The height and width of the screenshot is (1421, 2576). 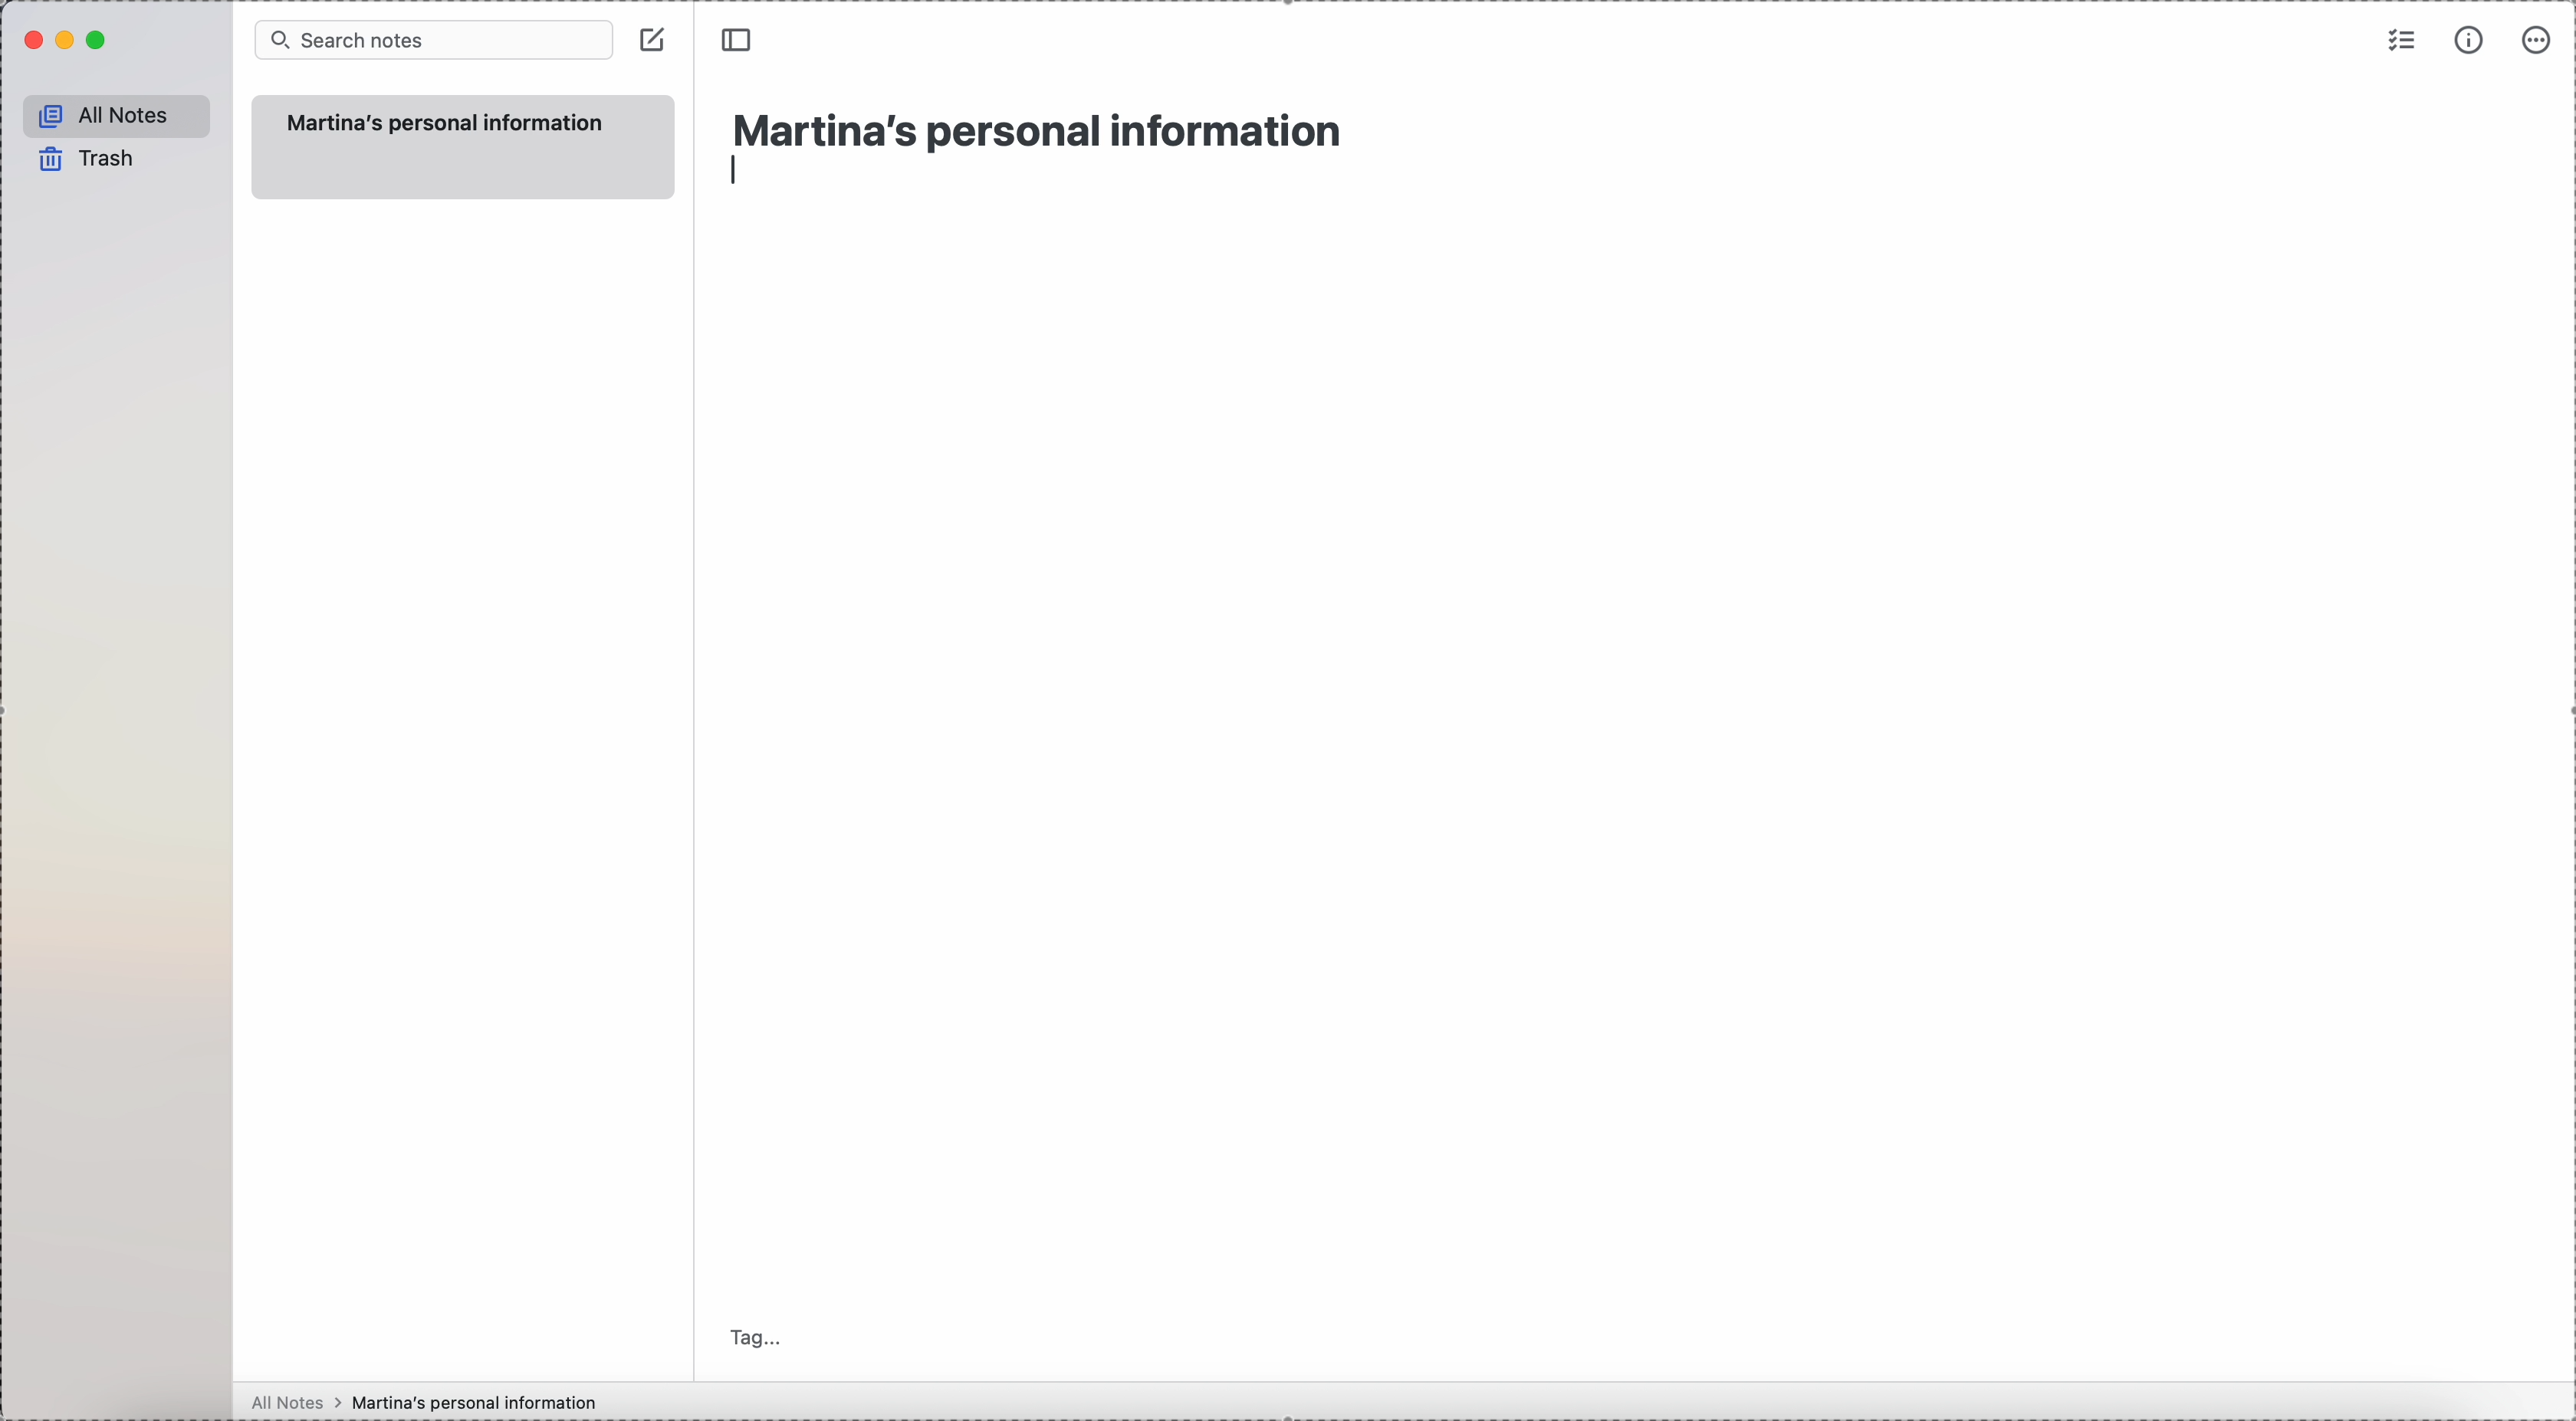 What do you see at coordinates (2472, 41) in the screenshot?
I see `metrics` at bounding box center [2472, 41].